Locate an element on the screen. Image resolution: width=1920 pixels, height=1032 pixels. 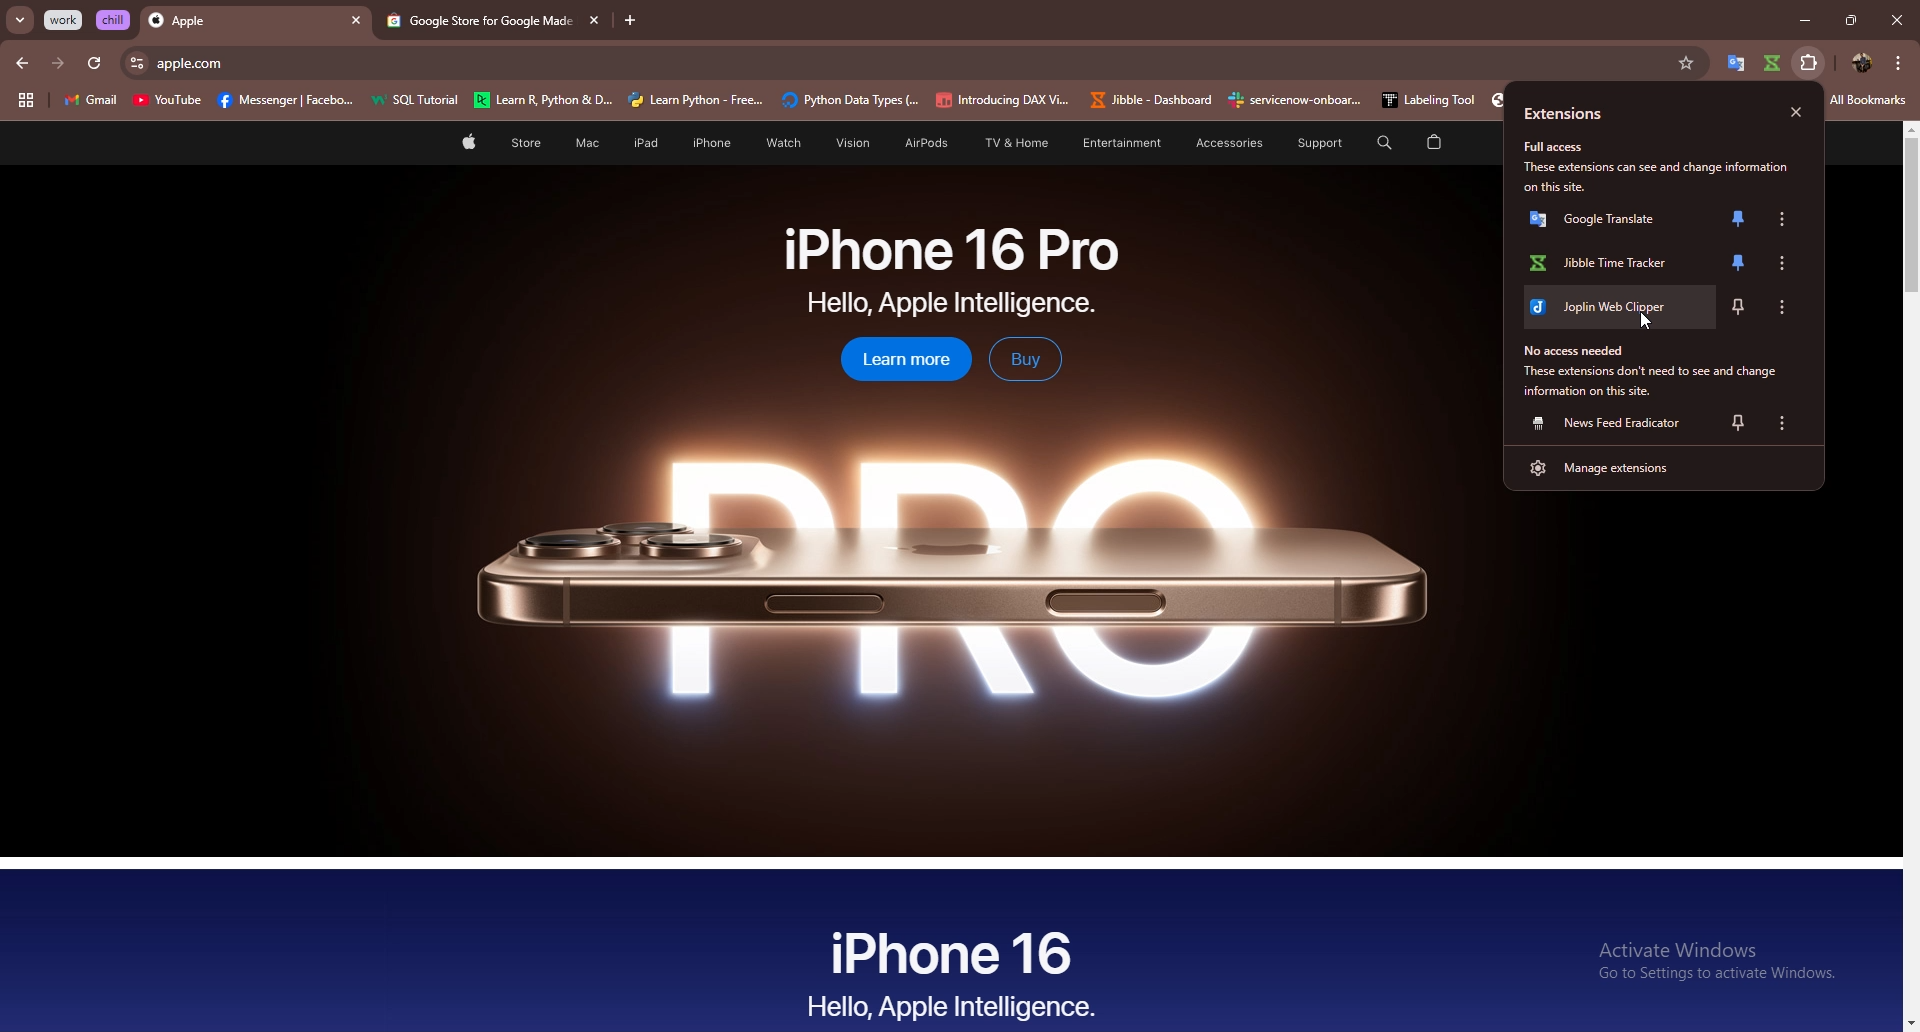
Mac is located at coordinates (586, 144).